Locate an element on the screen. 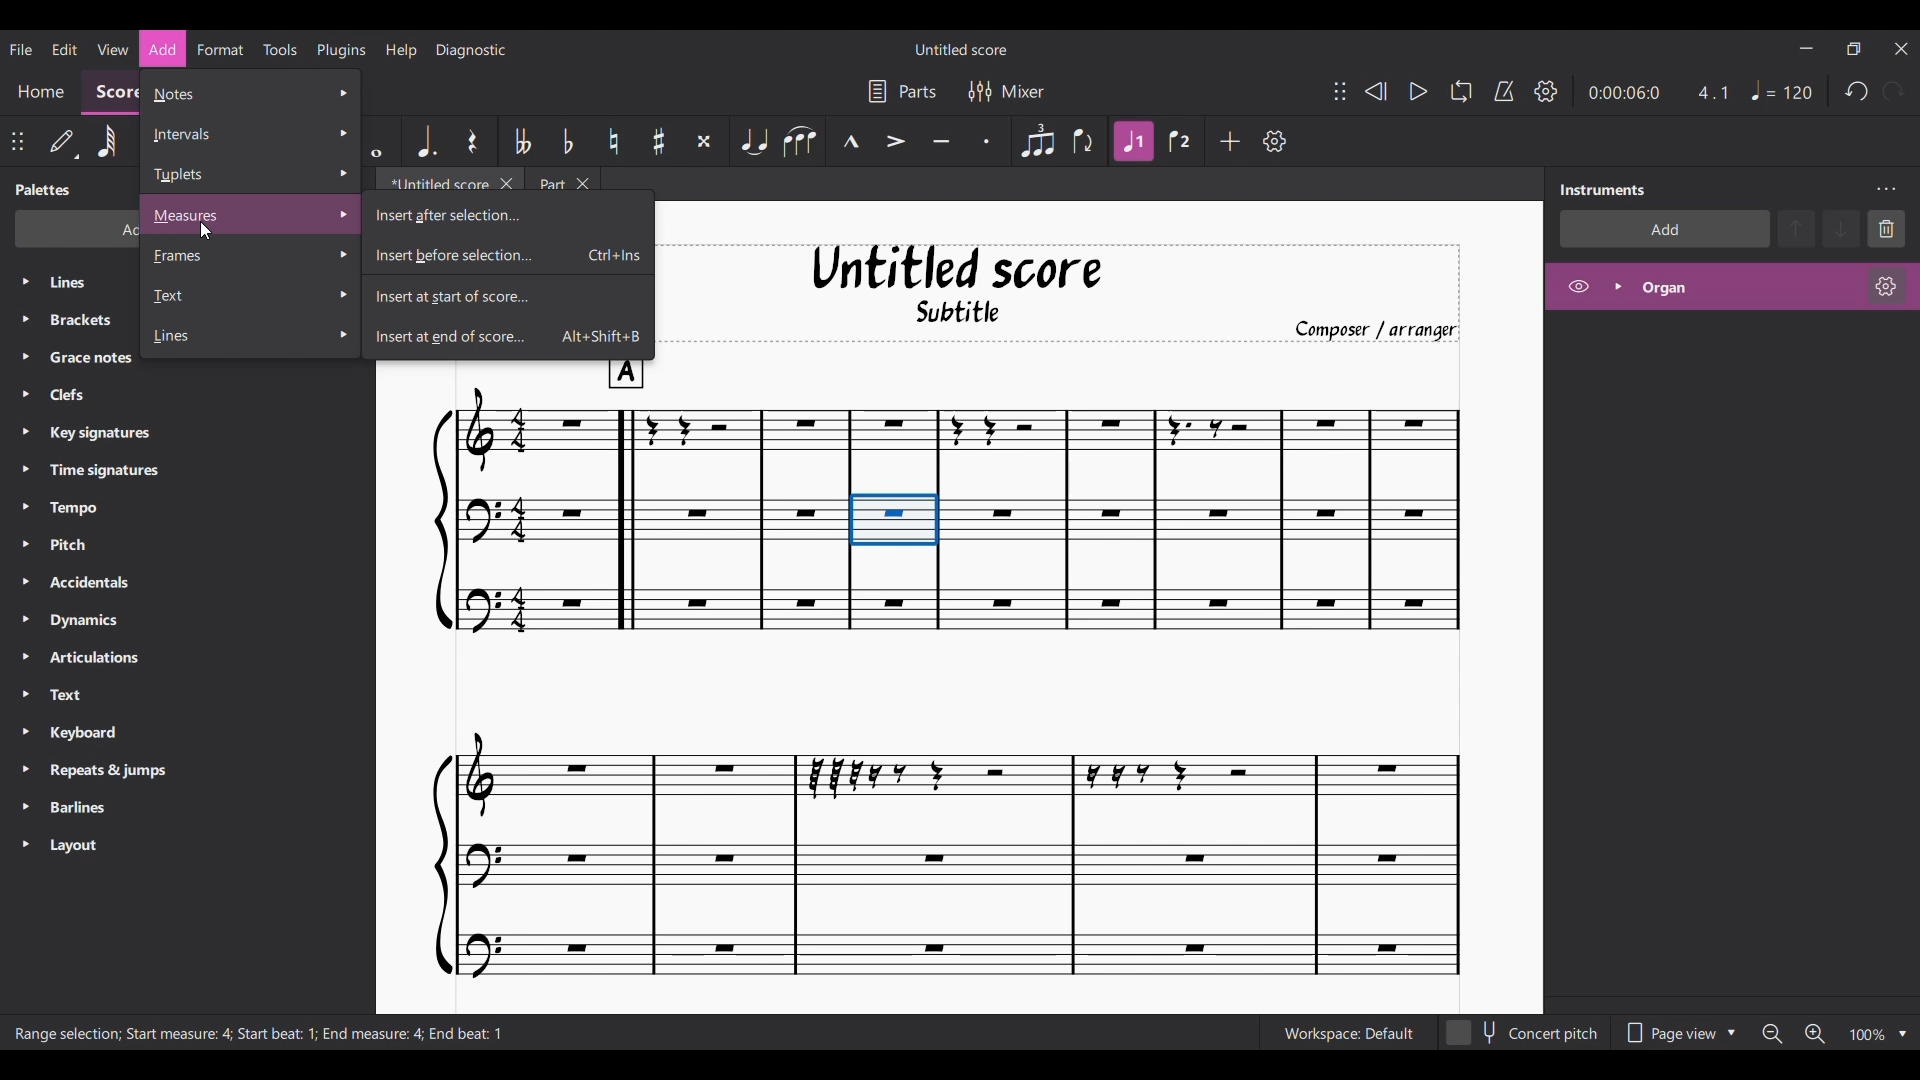 This screenshot has height=1080, width=1920. Looping playback is located at coordinates (1460, 91).